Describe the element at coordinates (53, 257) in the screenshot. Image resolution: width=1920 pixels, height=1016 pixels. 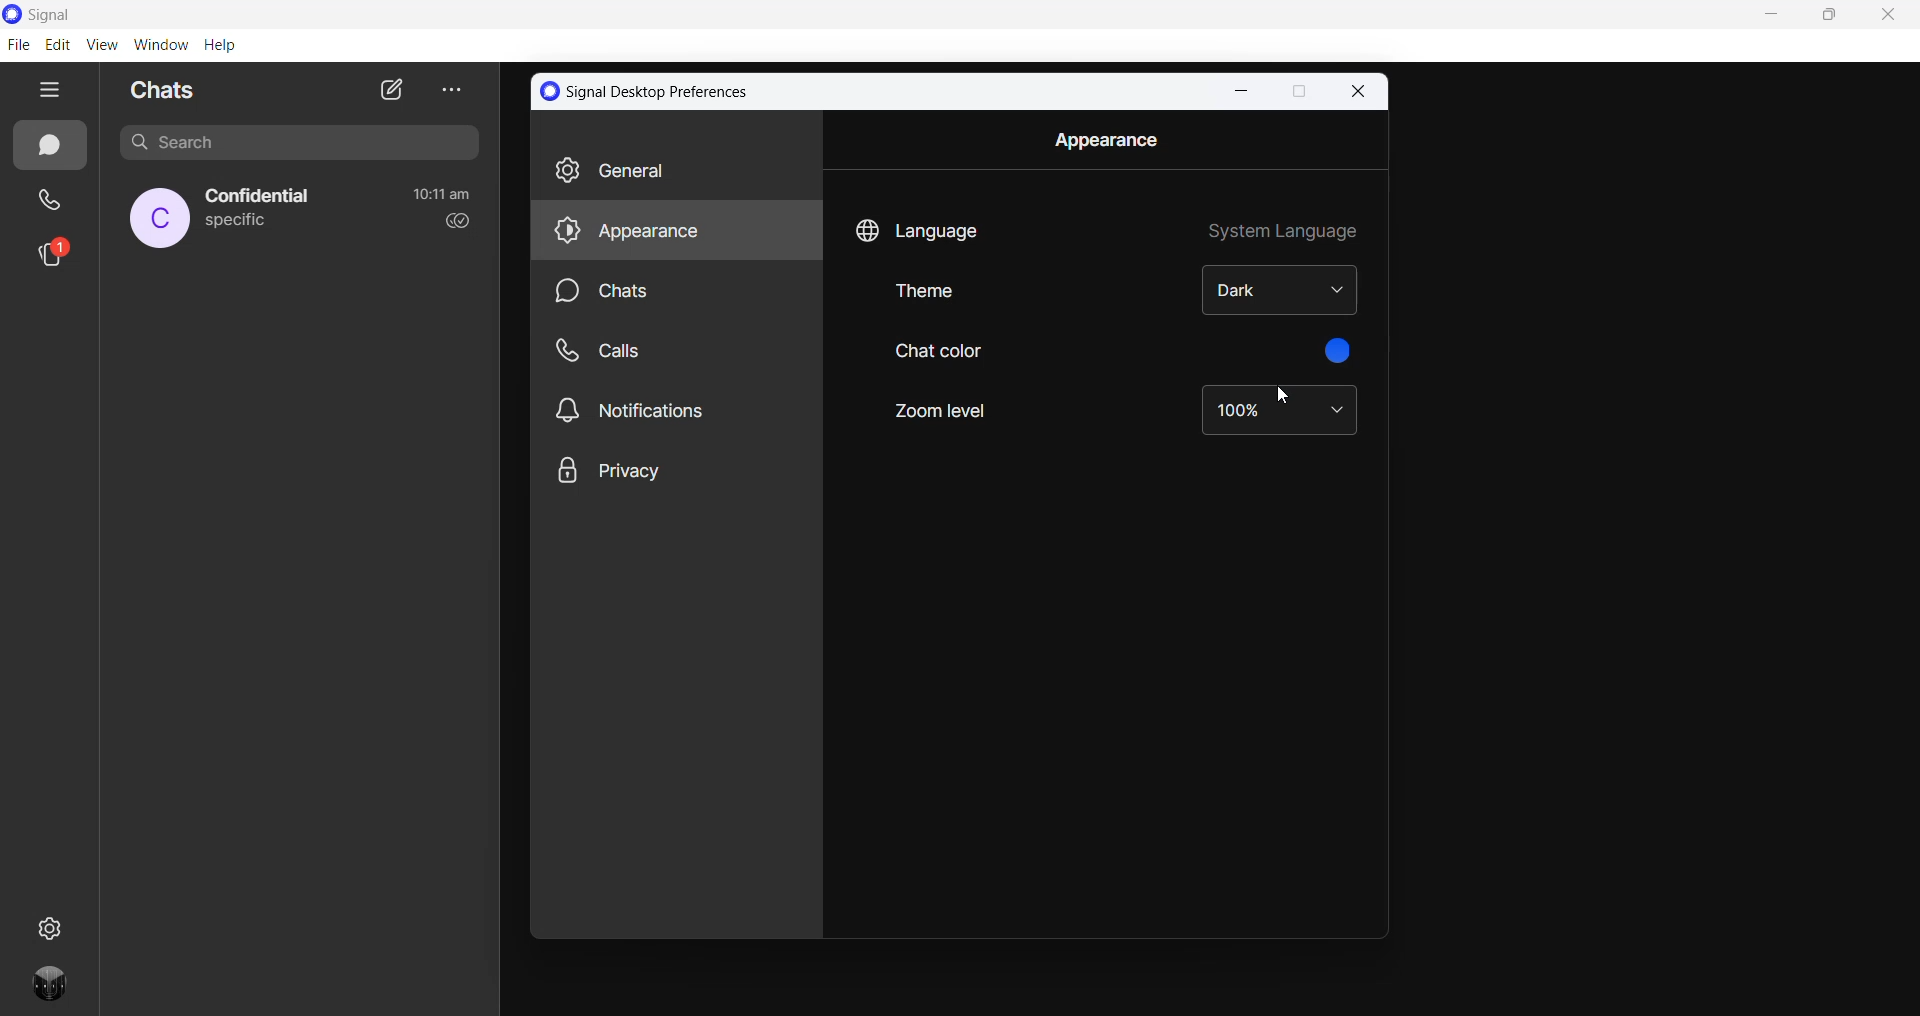
I see `stories` at that location.